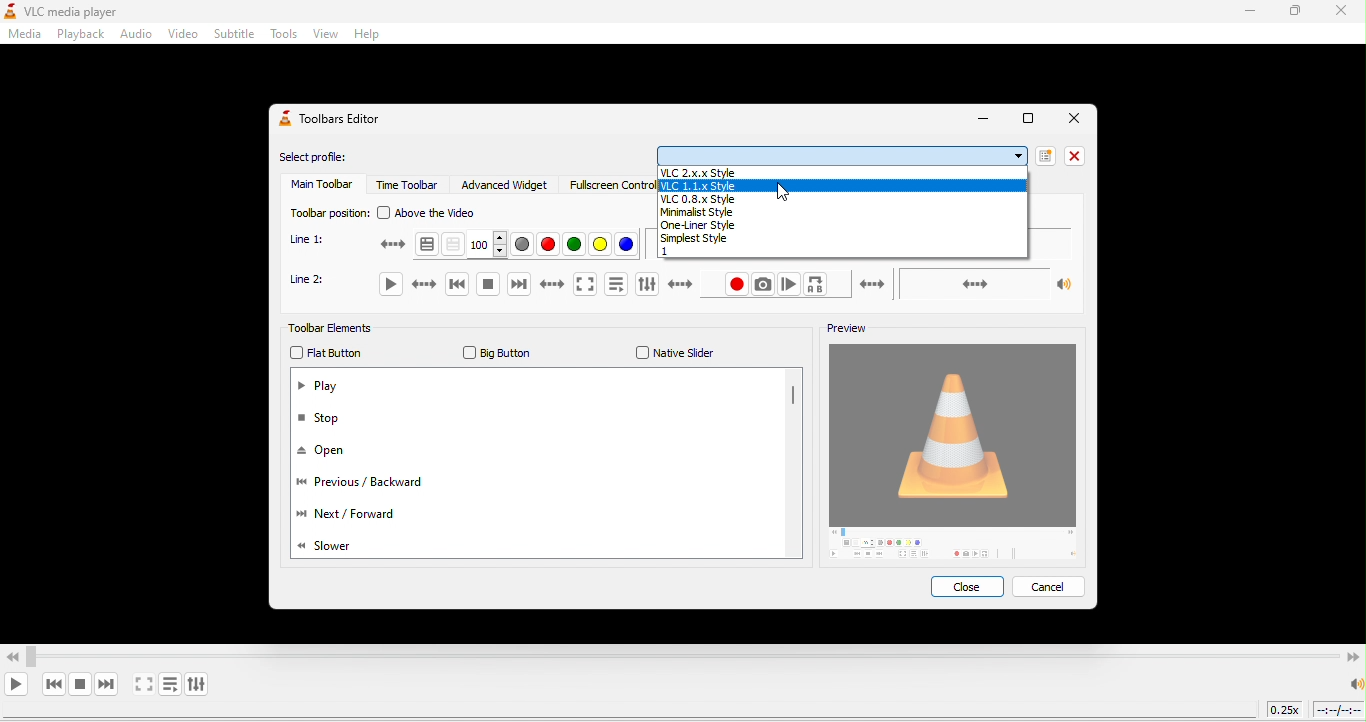  I want to click on toolbars editor, so click(335, 120).